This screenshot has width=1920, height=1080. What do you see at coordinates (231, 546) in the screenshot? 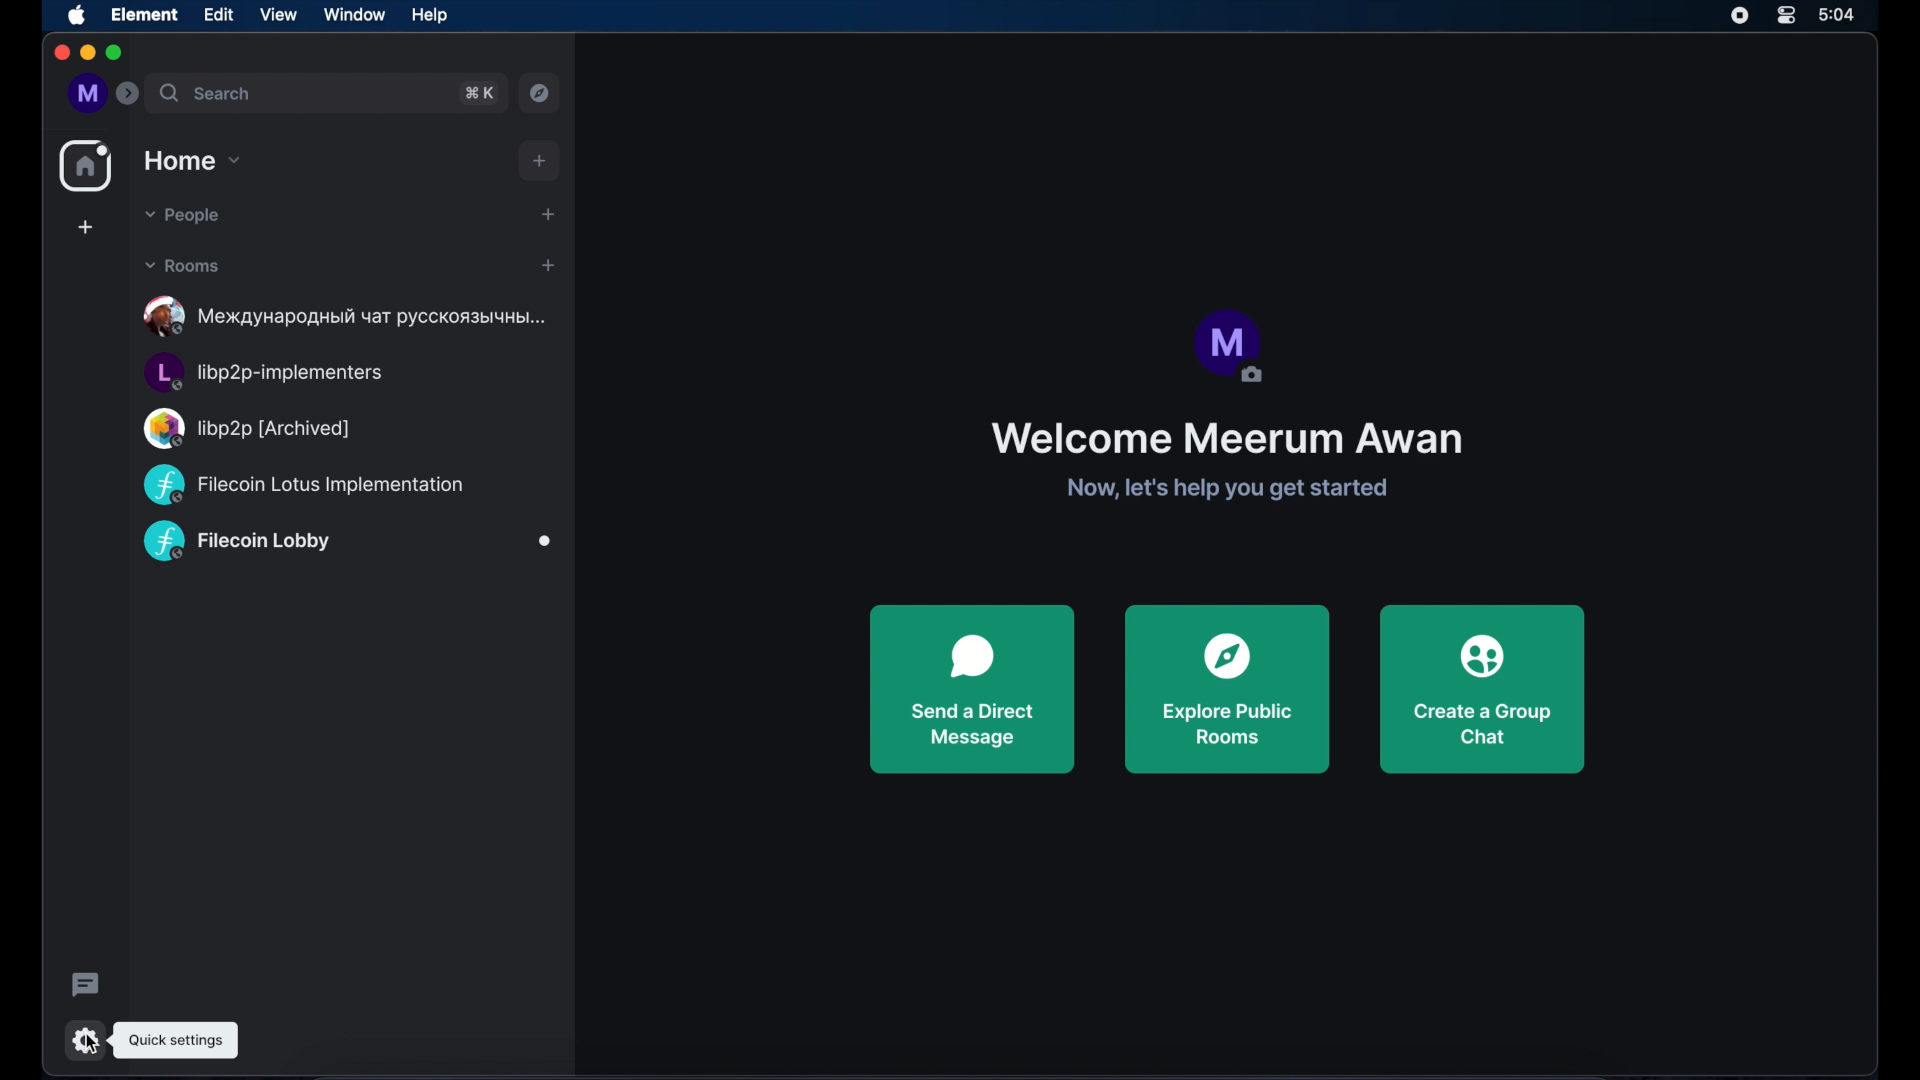
I see `[€3 Filecoin Lobby` at bounding box center [231, 546].